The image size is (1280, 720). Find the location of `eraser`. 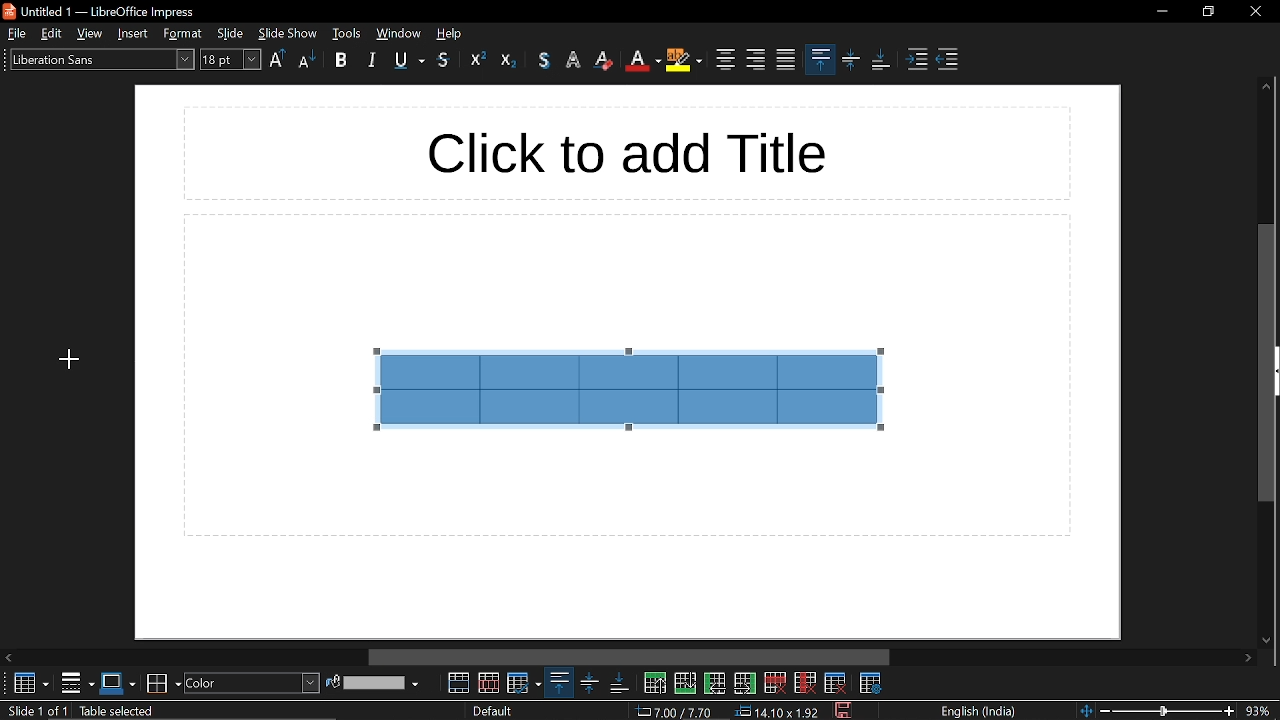

eraser is located at coordinates (604, 62).